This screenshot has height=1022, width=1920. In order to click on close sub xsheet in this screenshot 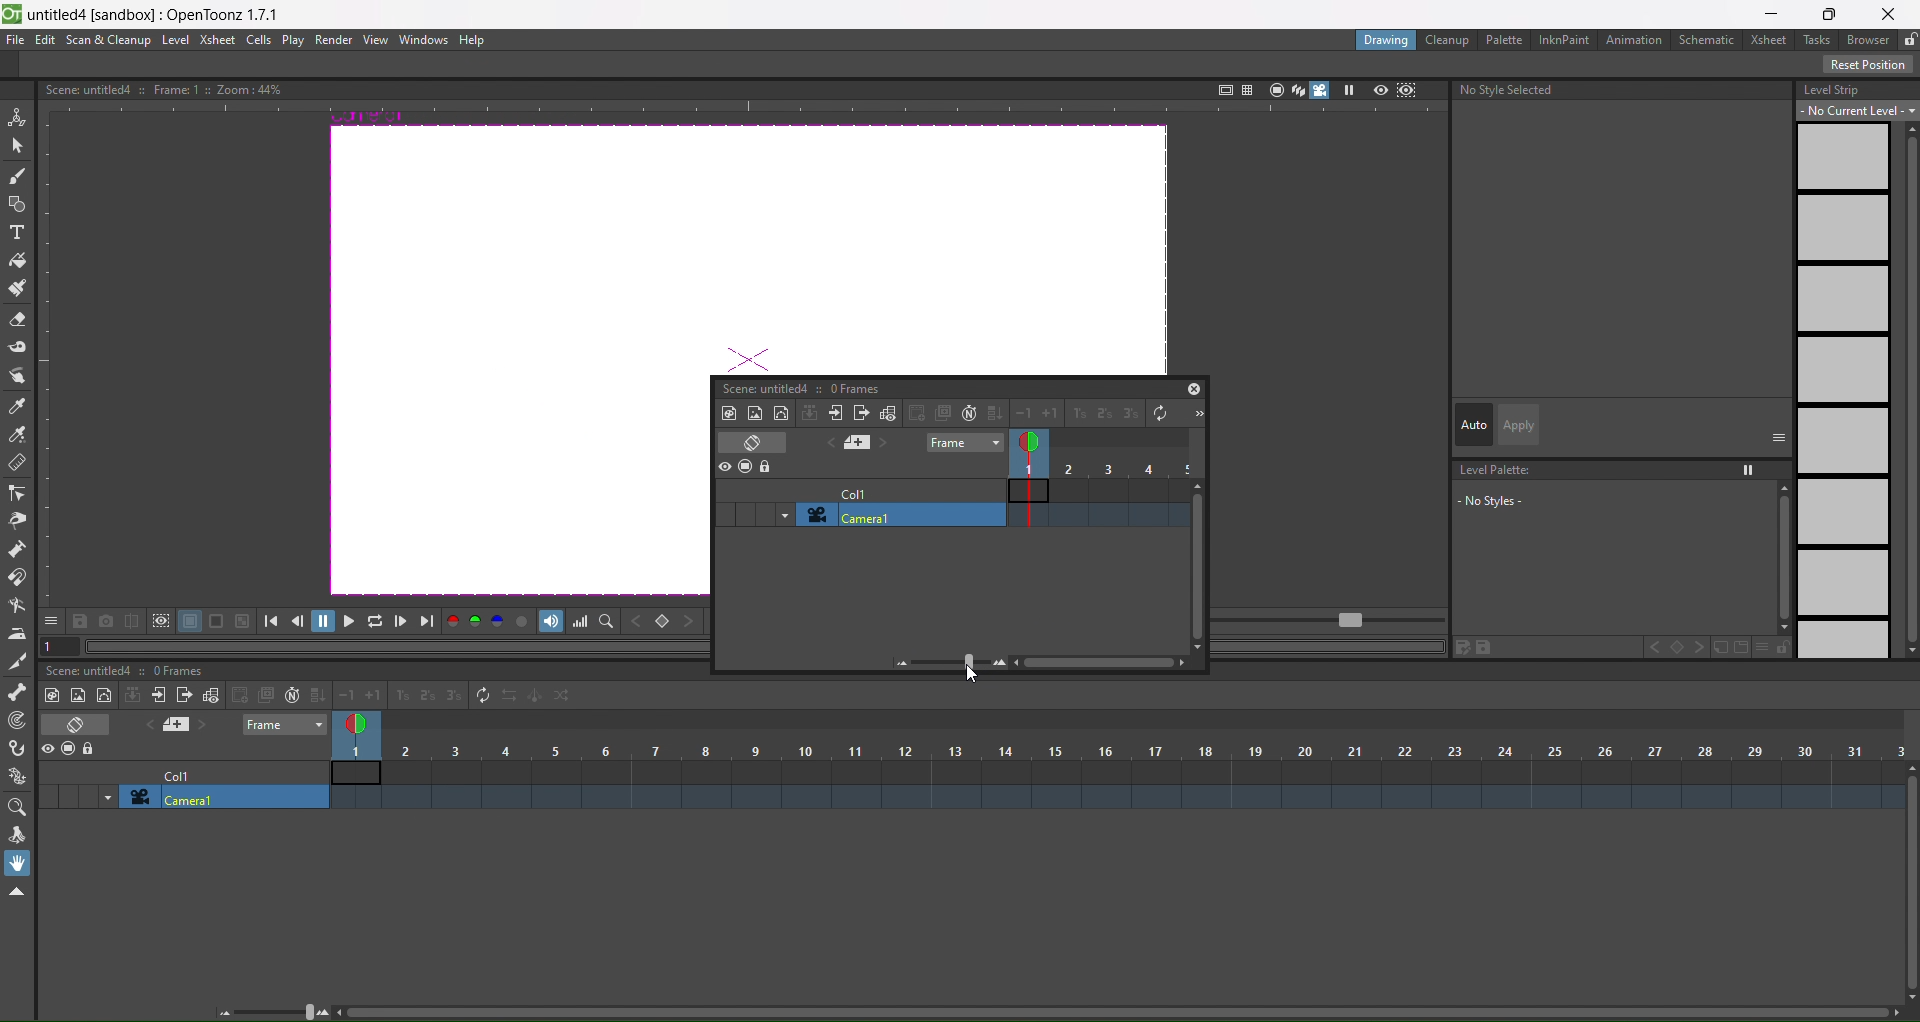, I will do `click(158, 695)`.